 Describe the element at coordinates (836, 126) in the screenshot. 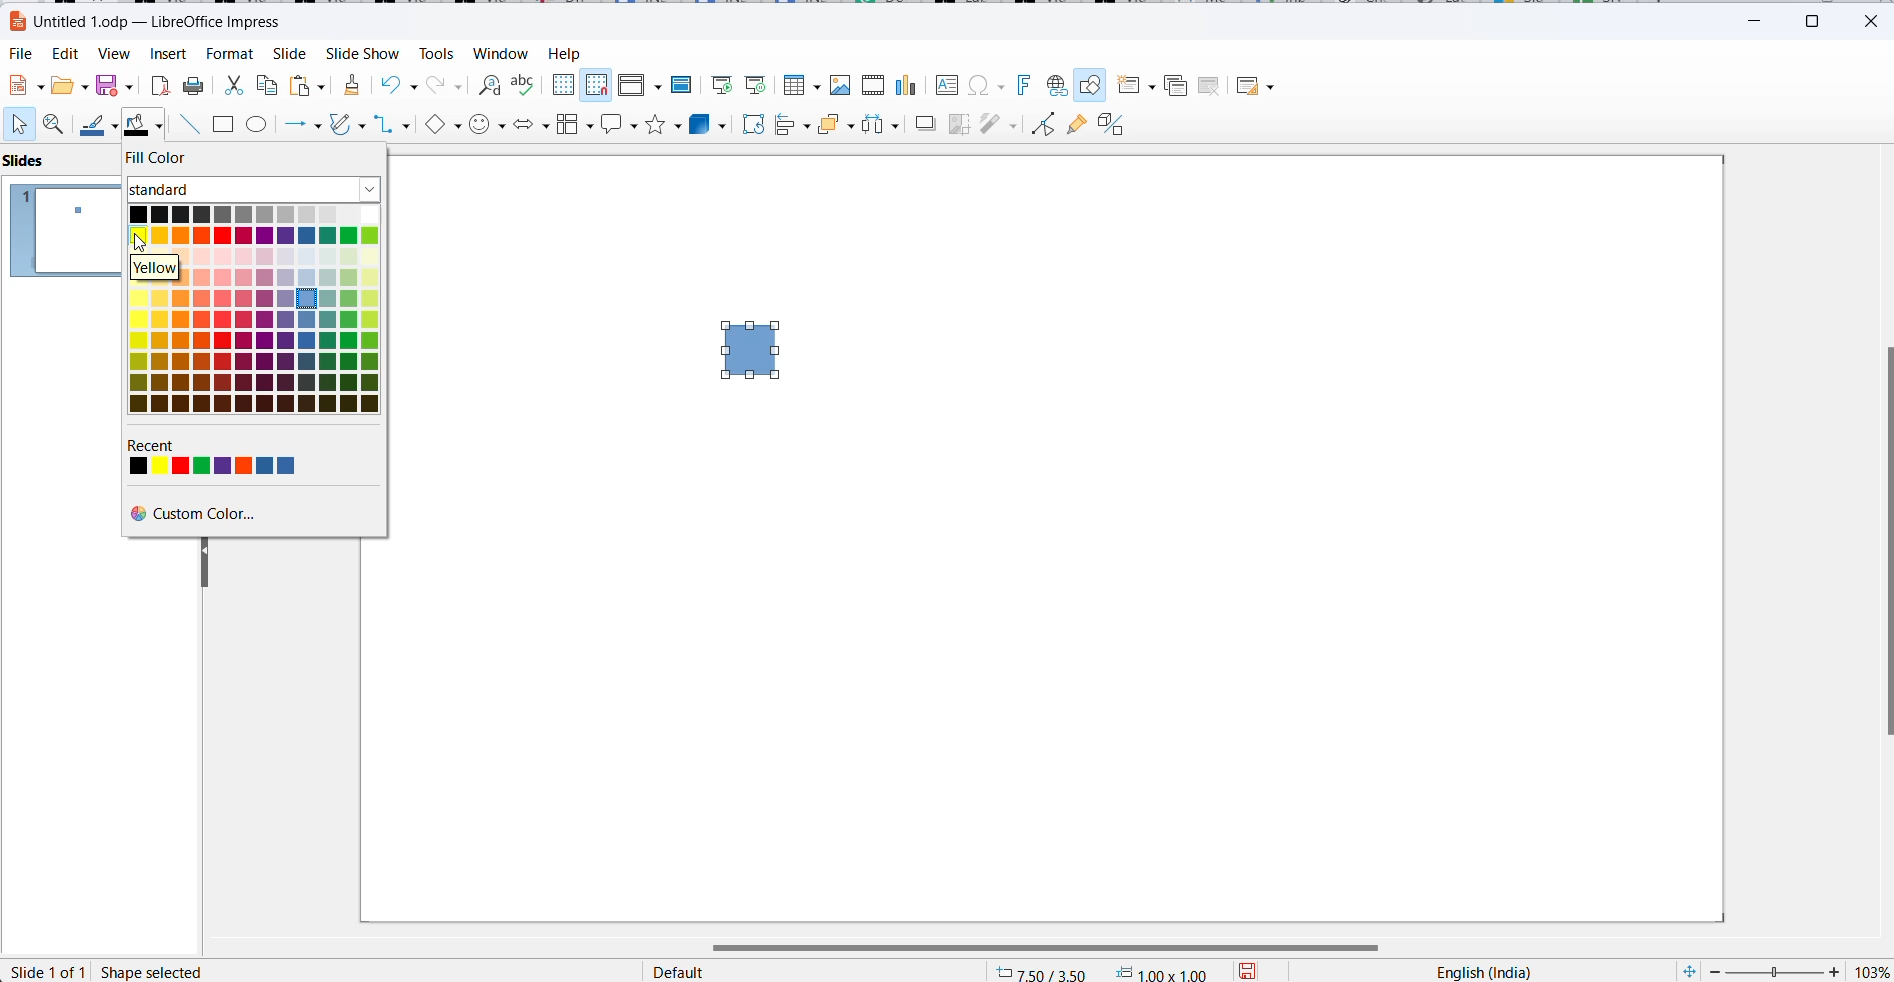

I see `arrange` at that location.